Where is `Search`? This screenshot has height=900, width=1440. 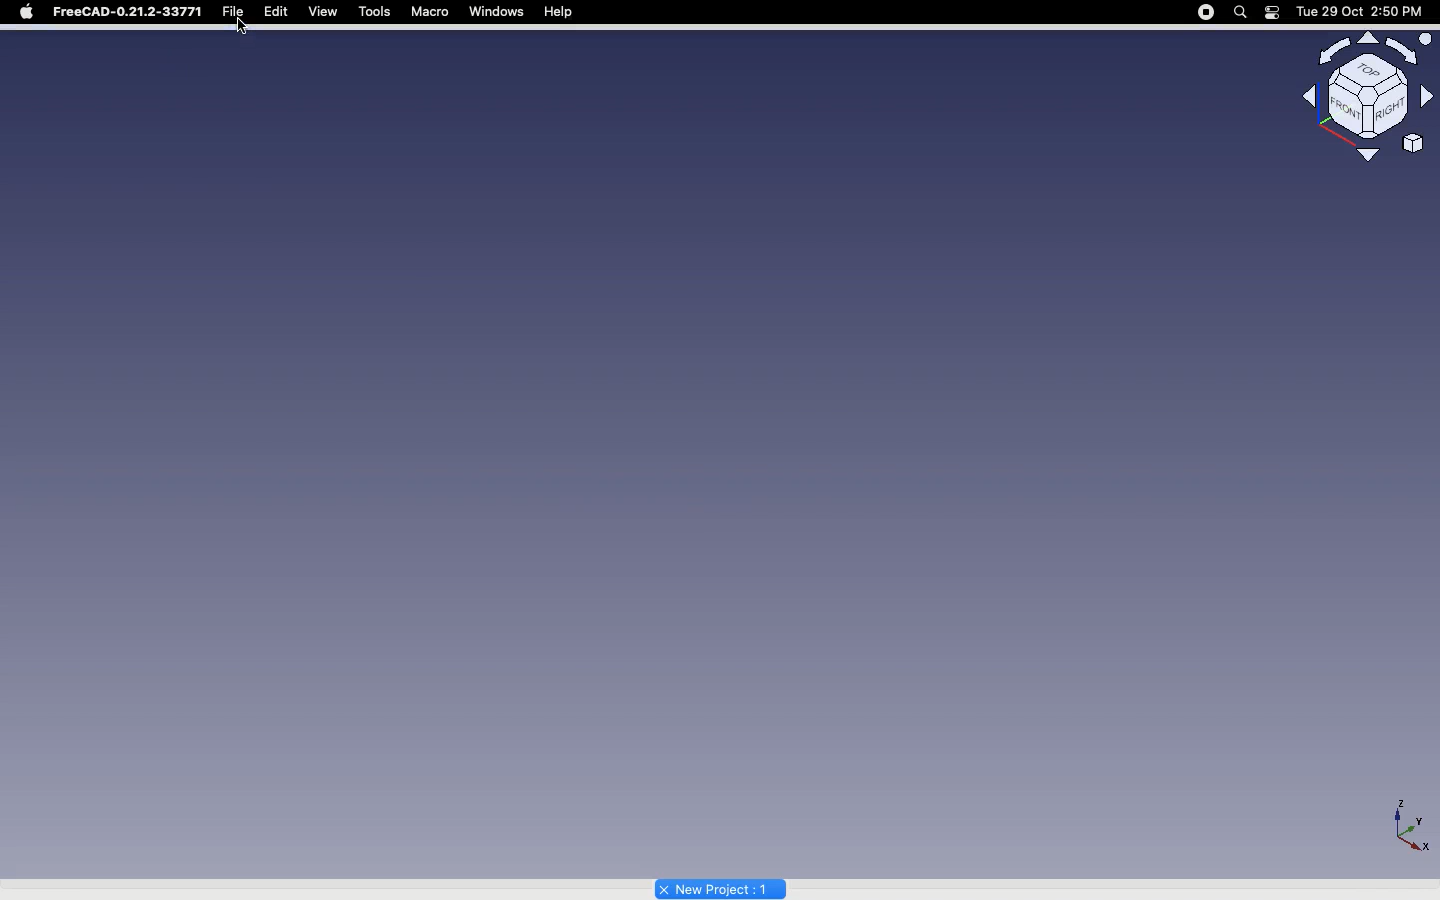 Search is located at coordinates (1241, 11).